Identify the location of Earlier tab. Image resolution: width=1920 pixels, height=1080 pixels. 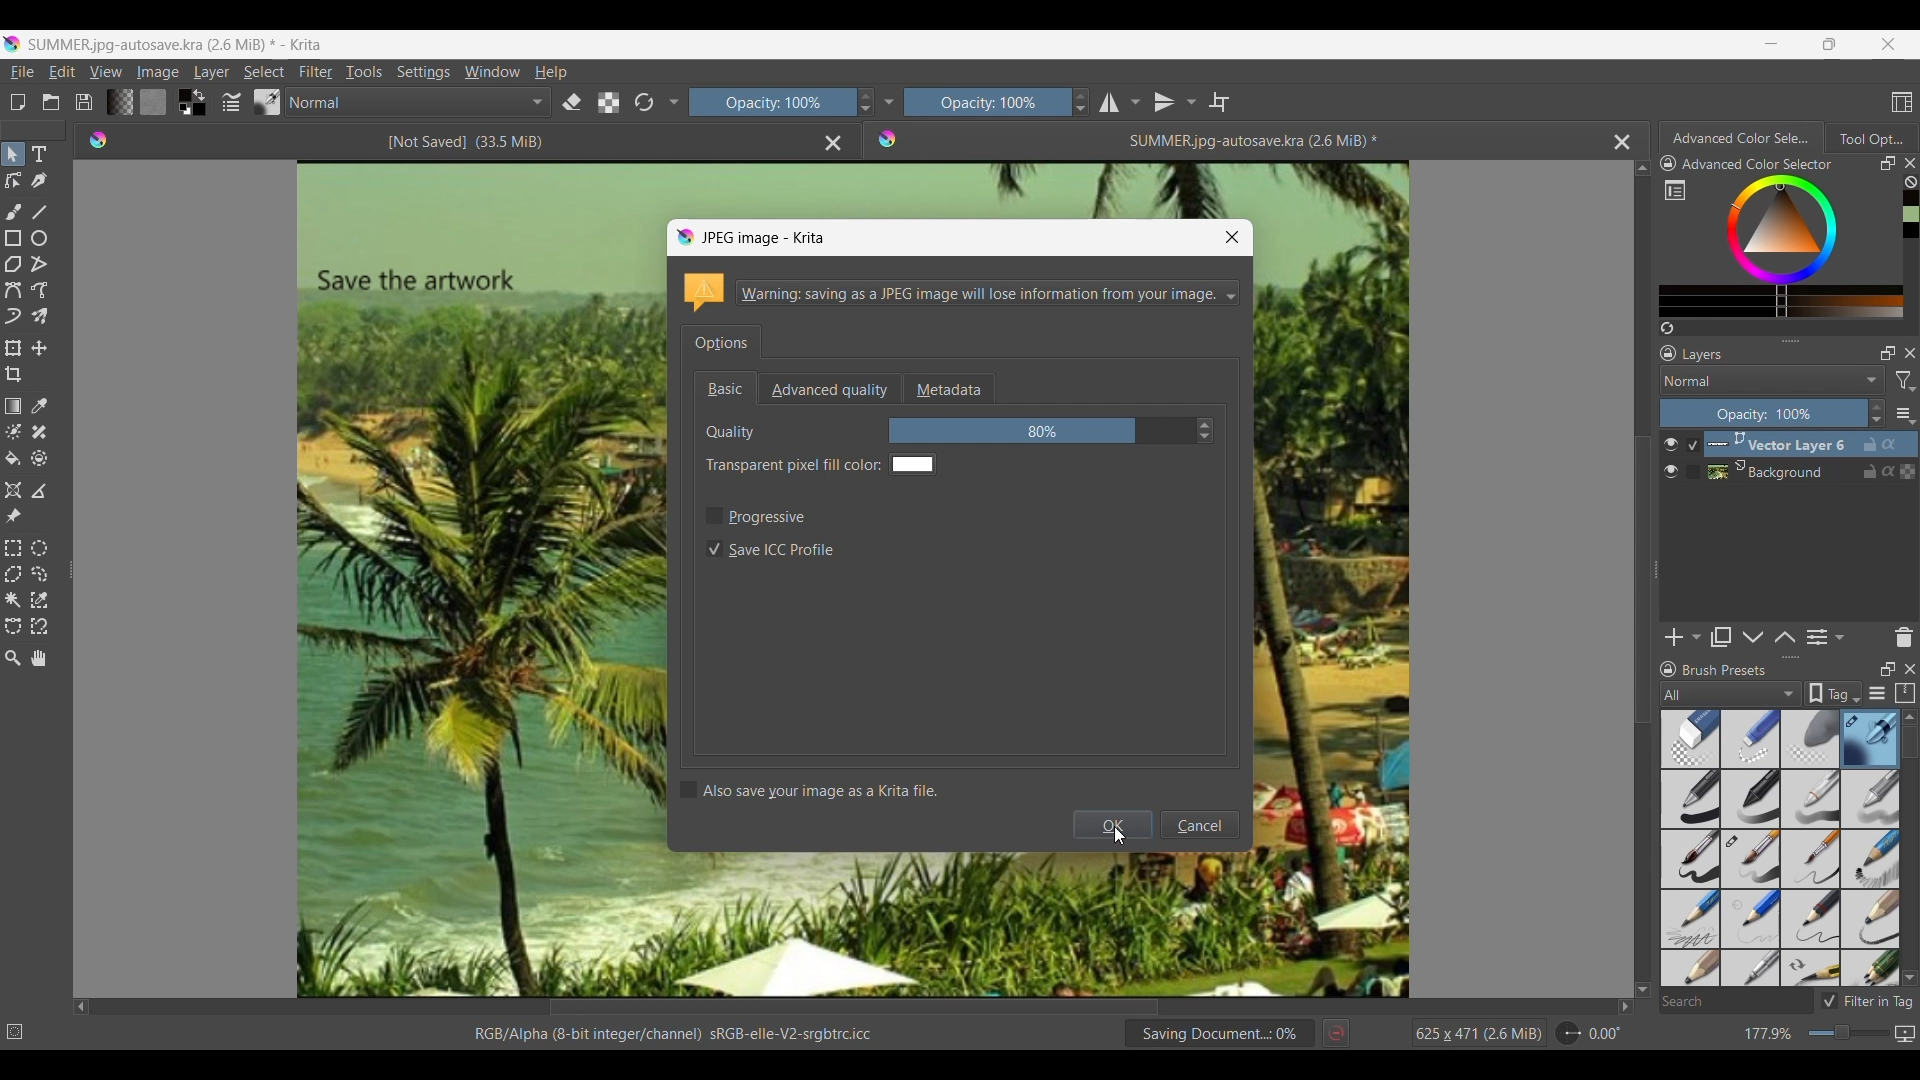
(448, 140).